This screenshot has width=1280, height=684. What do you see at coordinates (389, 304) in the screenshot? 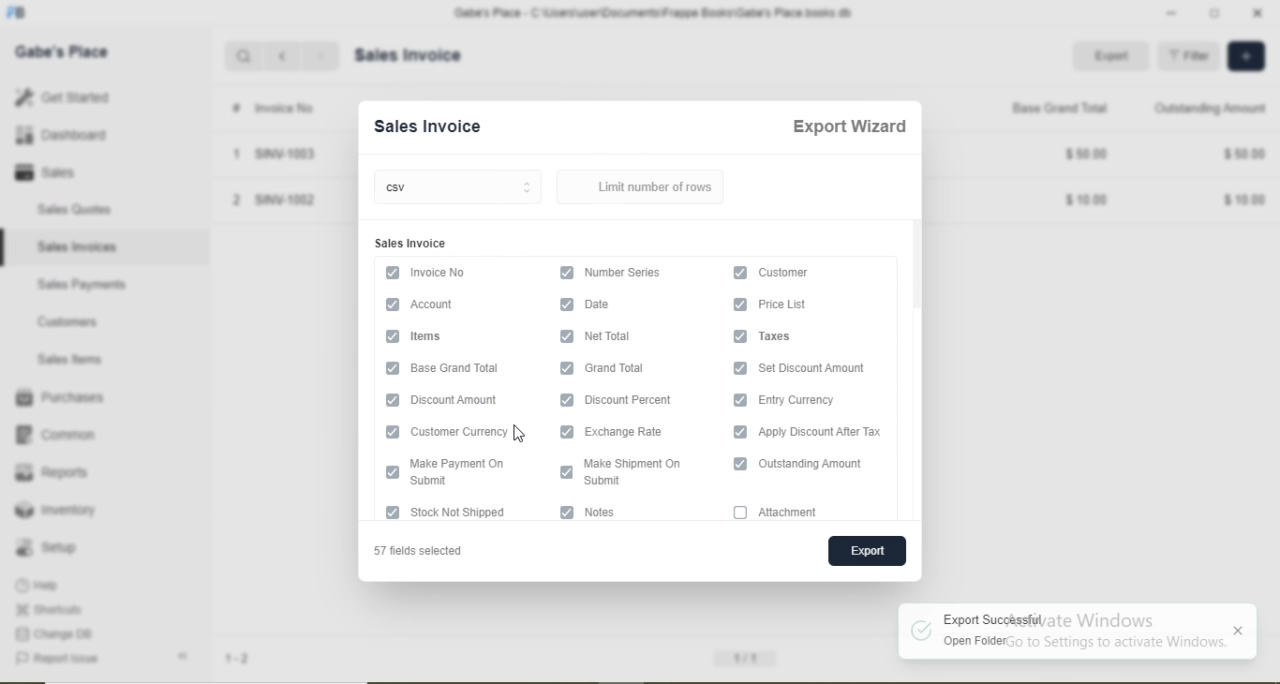
I see `checkbox` at bounding box center [389, 304].